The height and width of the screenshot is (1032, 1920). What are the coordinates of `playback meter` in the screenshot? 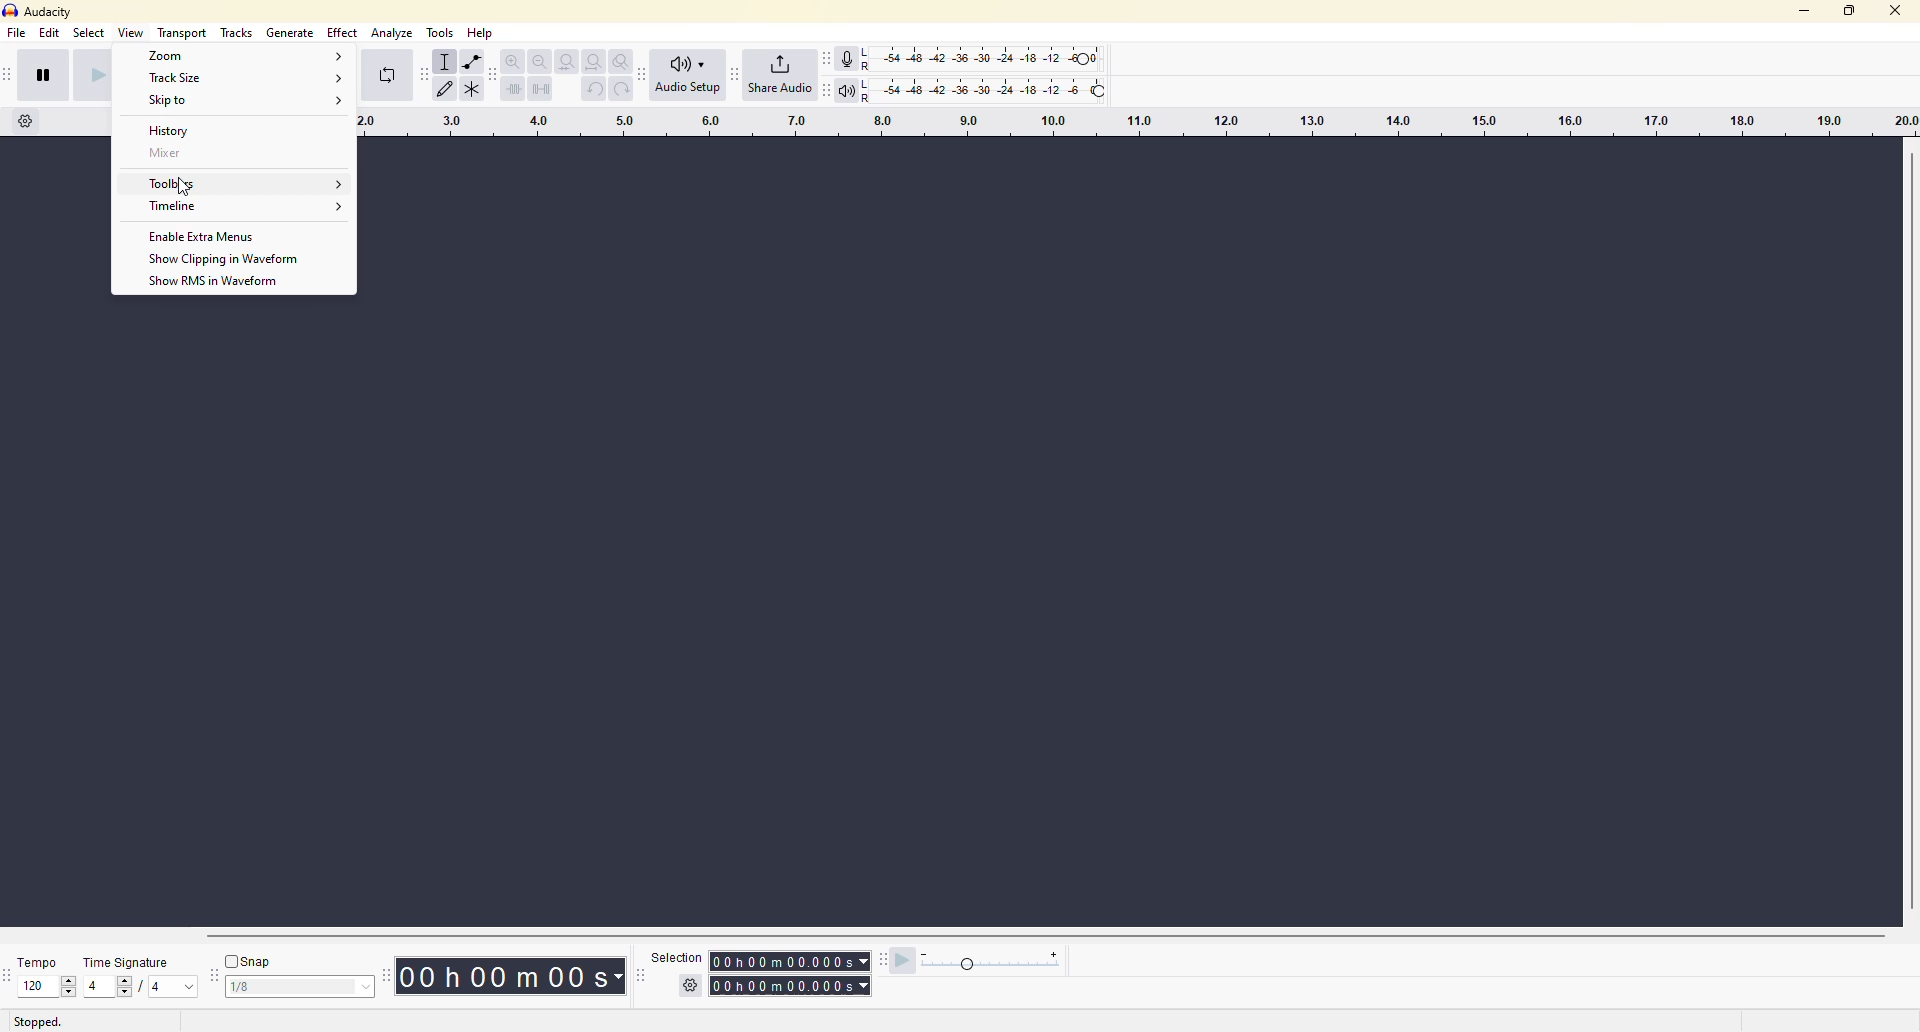 It's located at (848, 90).